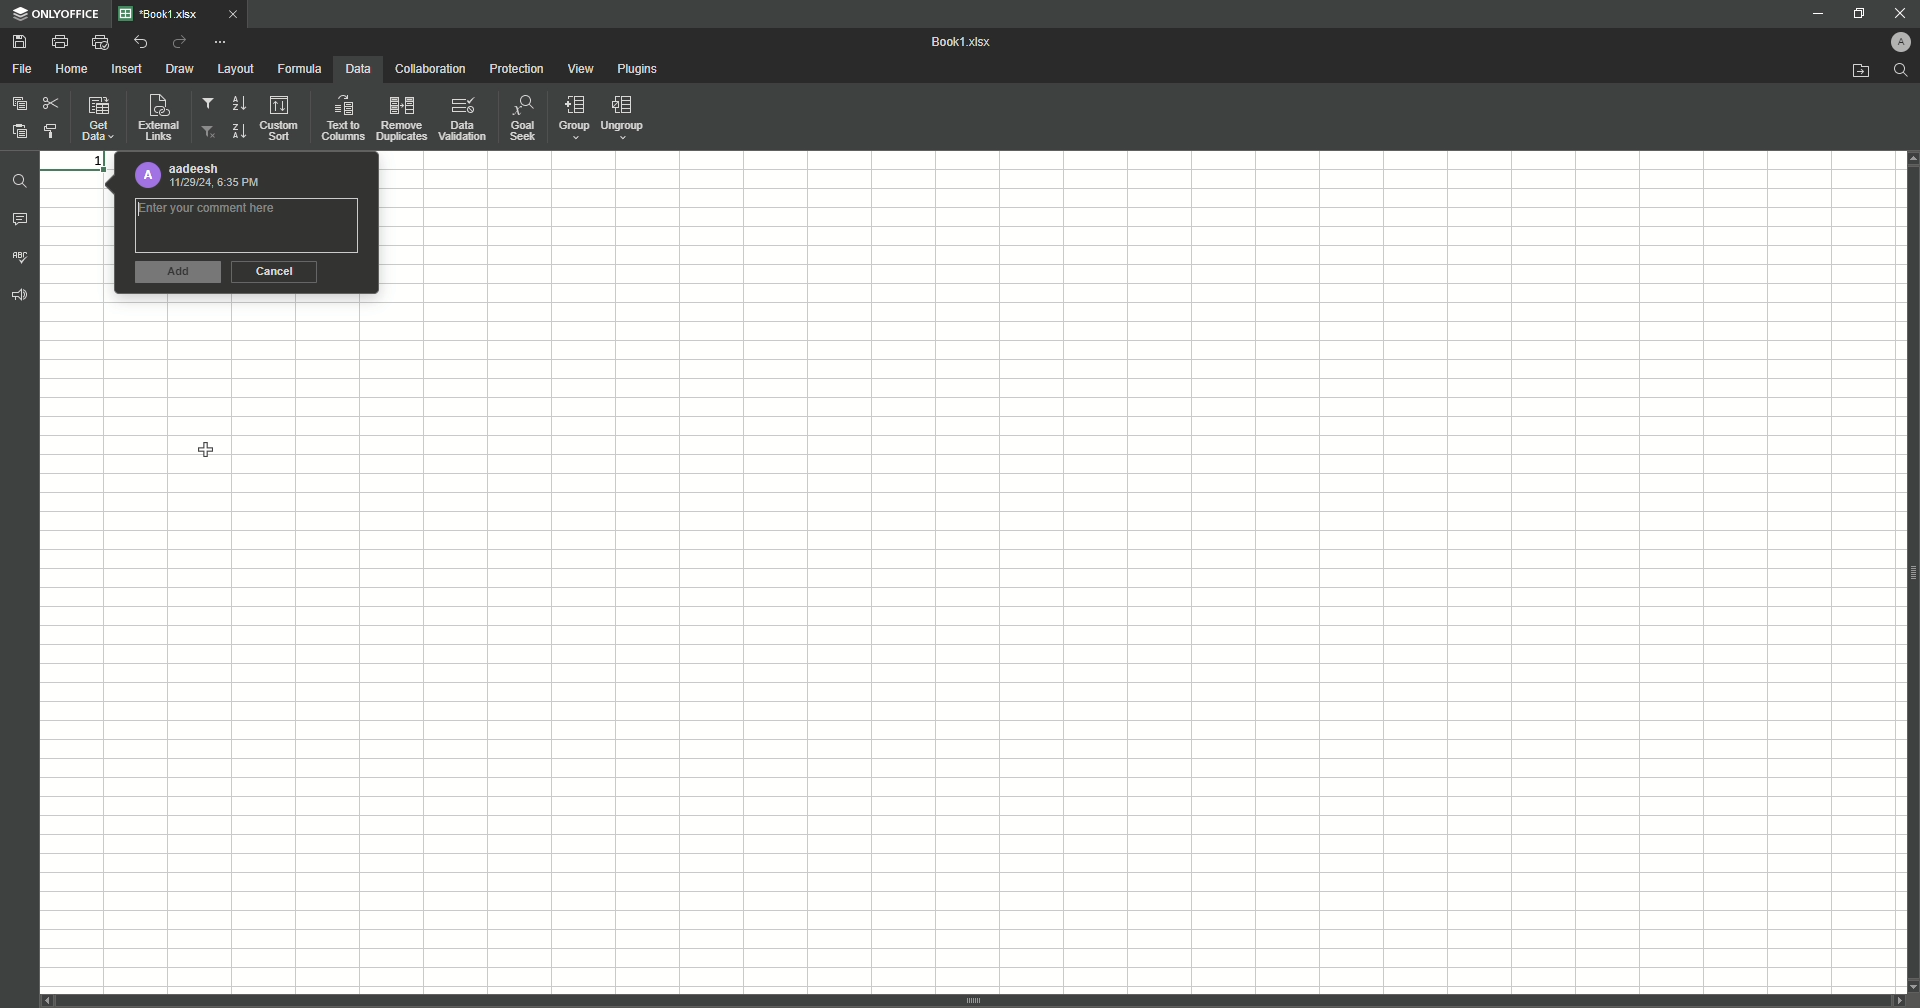  Describe the element at coordinates (20, 103) in the screenshot. I see `Paste` at that location.